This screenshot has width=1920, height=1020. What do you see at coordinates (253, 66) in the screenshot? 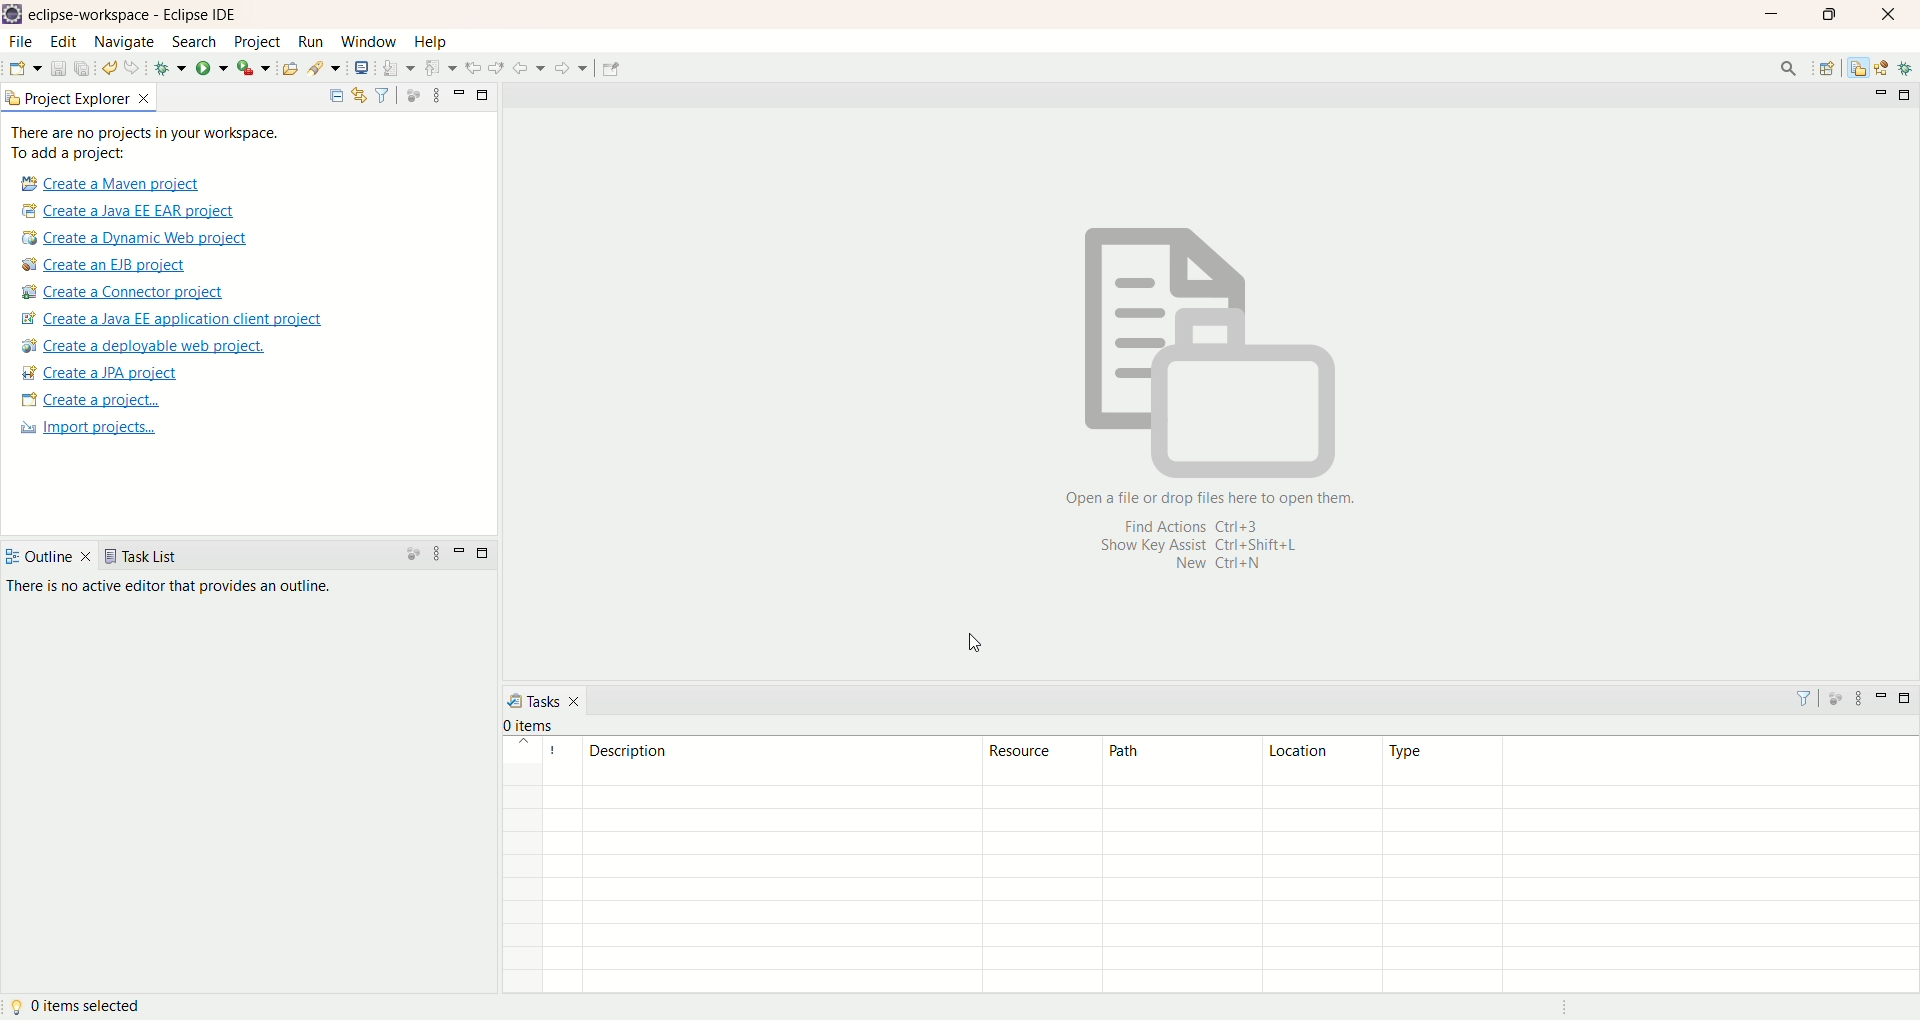
I see `run last tool` at bounding box center [253, 66].